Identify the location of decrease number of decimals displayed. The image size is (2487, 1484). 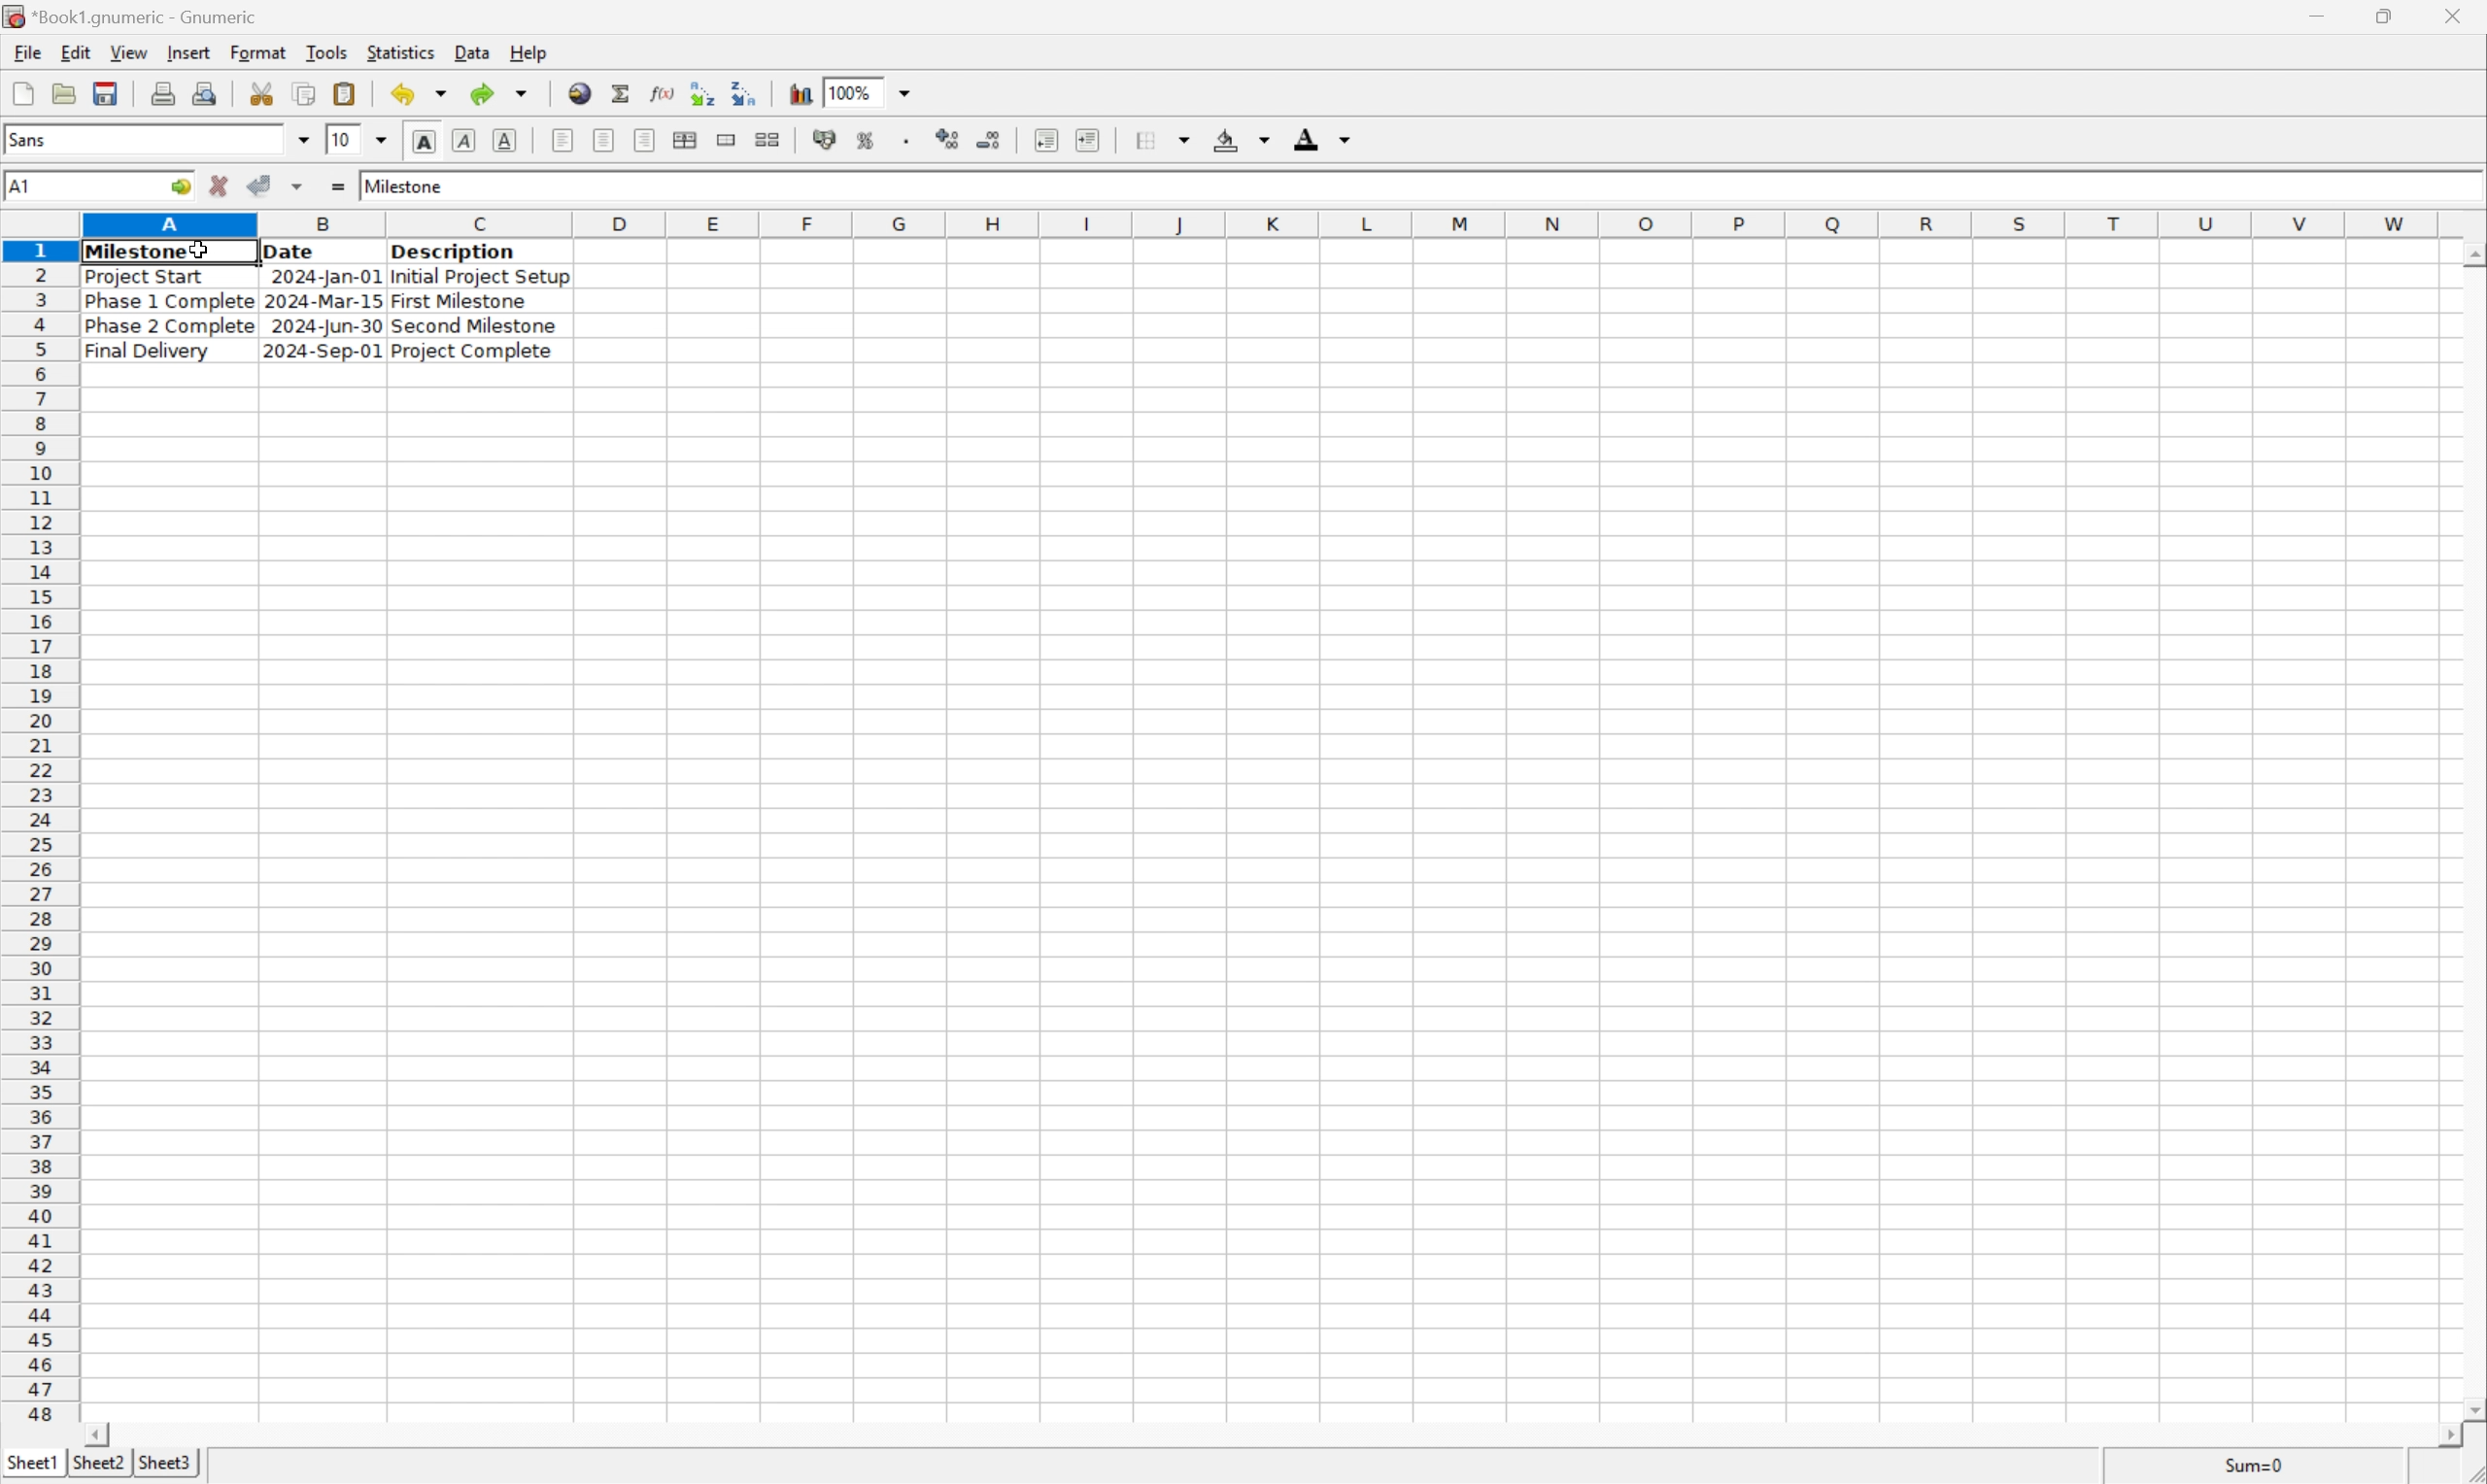
(993, 142).